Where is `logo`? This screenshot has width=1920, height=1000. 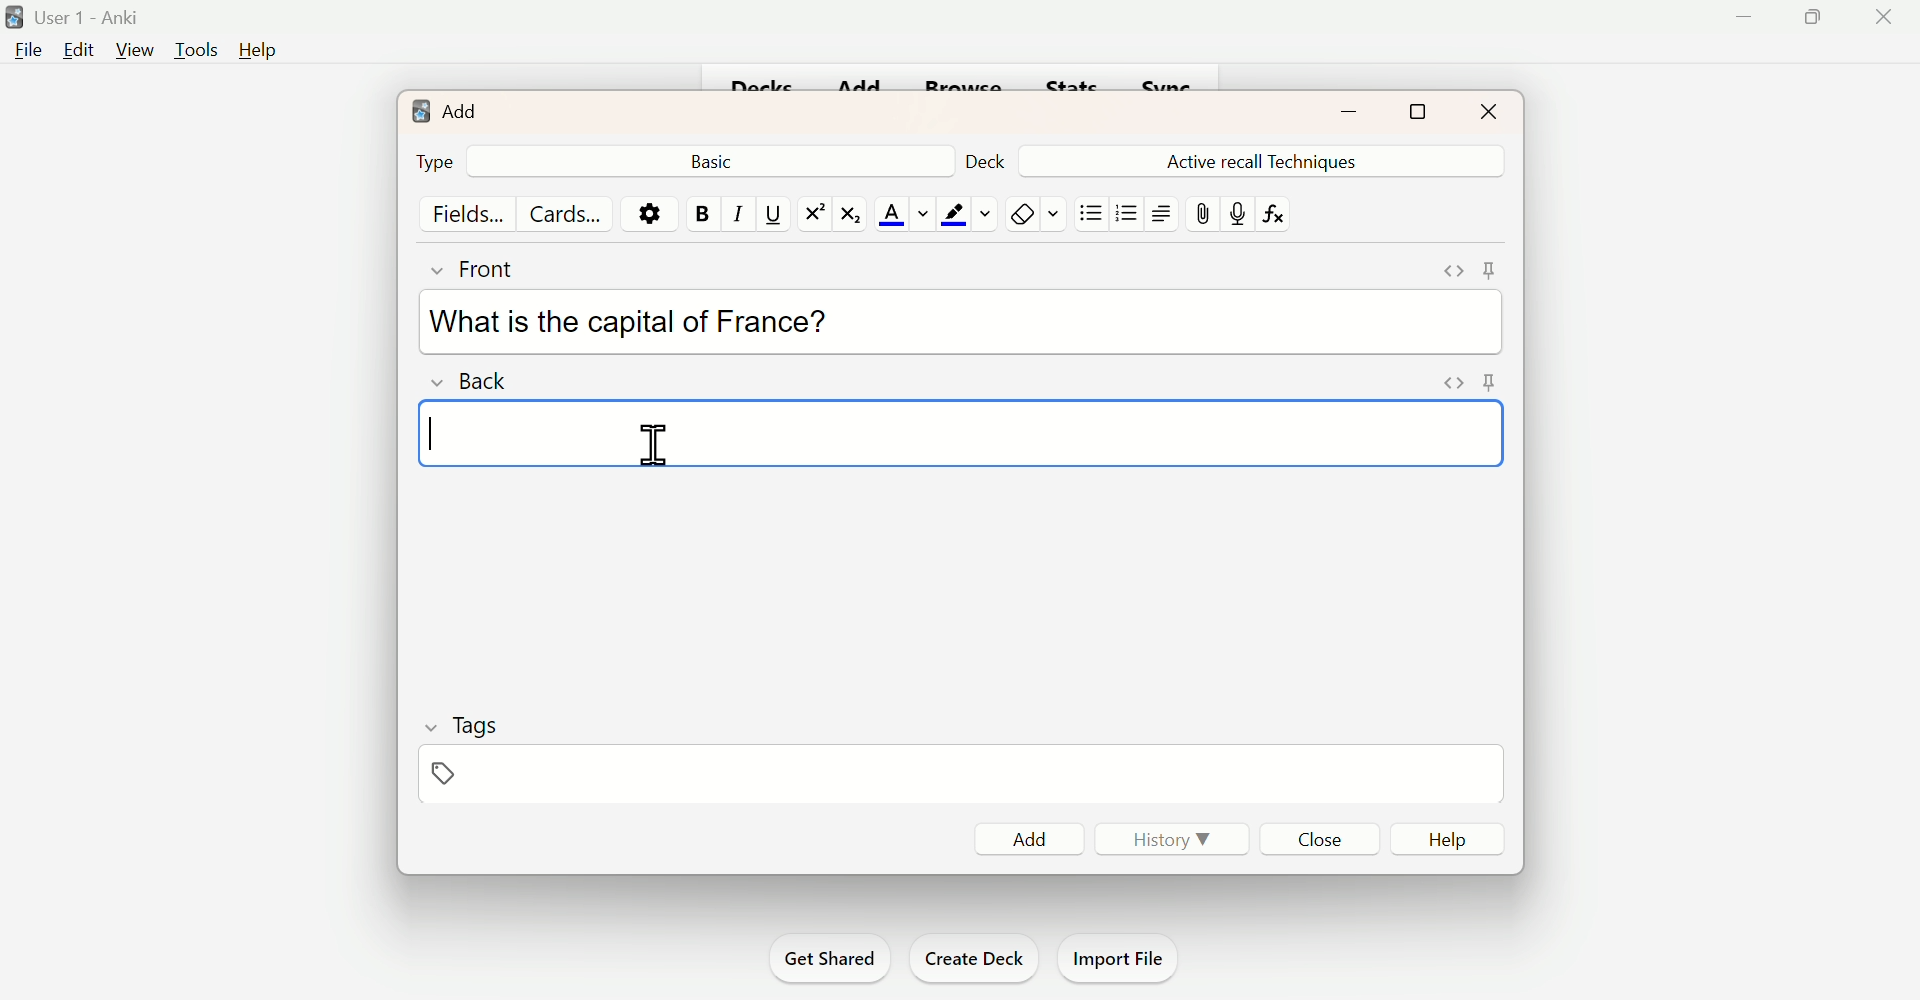 logo is located at coordinates (418, 113).